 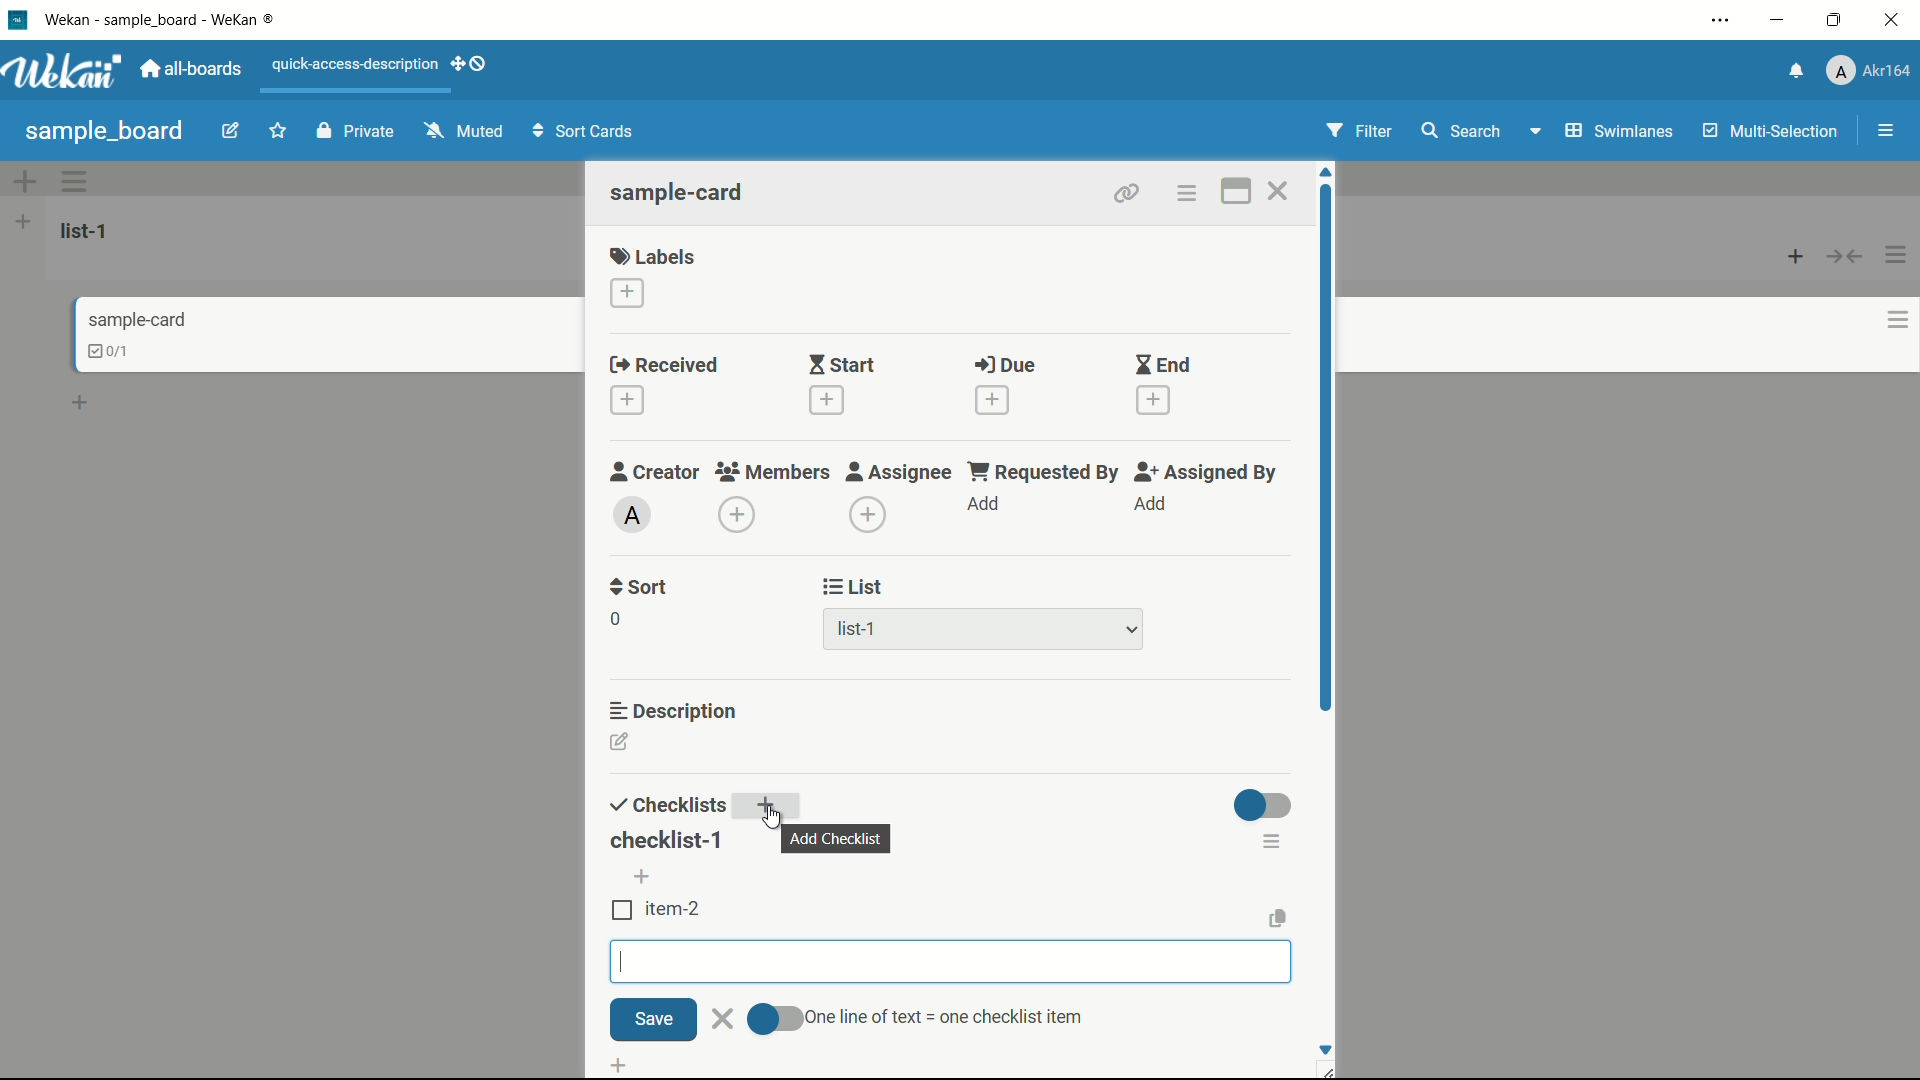 What do you see at coordinates (23, 181) in the screenshot?
I see `add swimlane` at bounding box center [23, 181].